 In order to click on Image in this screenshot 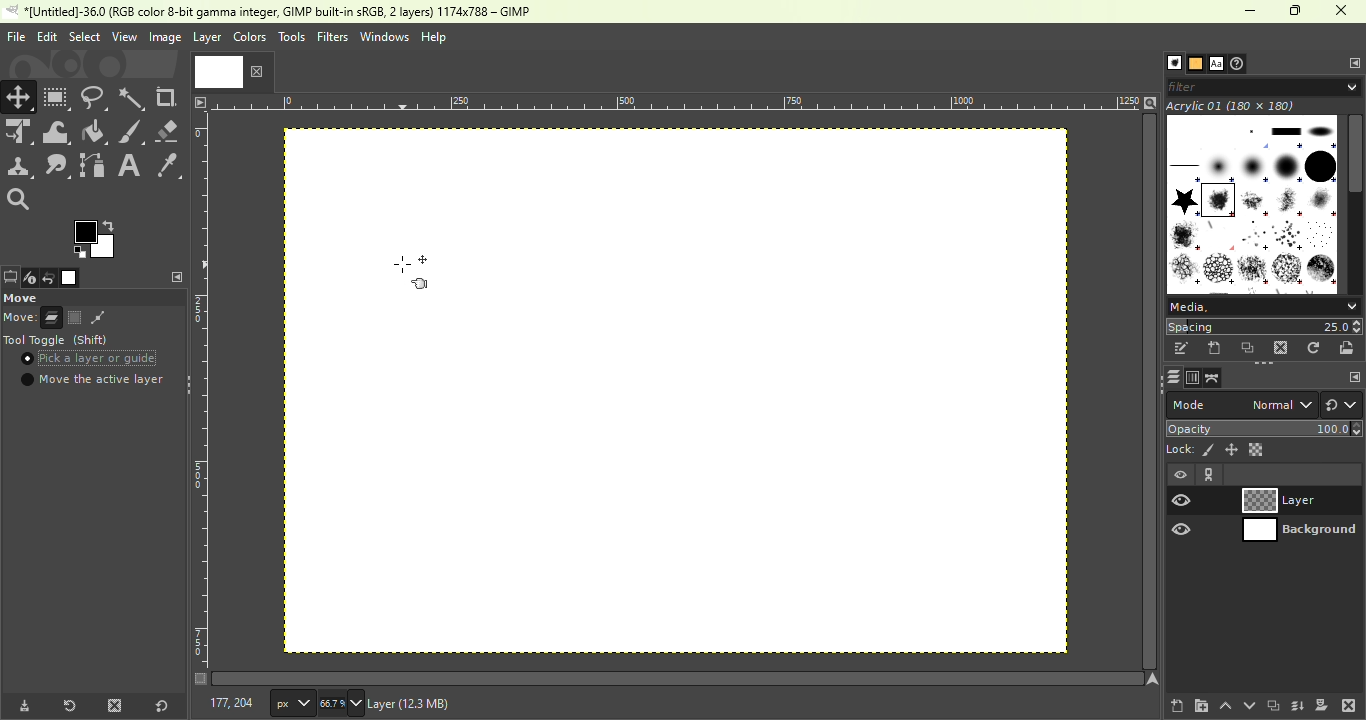, I will do `click(163, 37)`.